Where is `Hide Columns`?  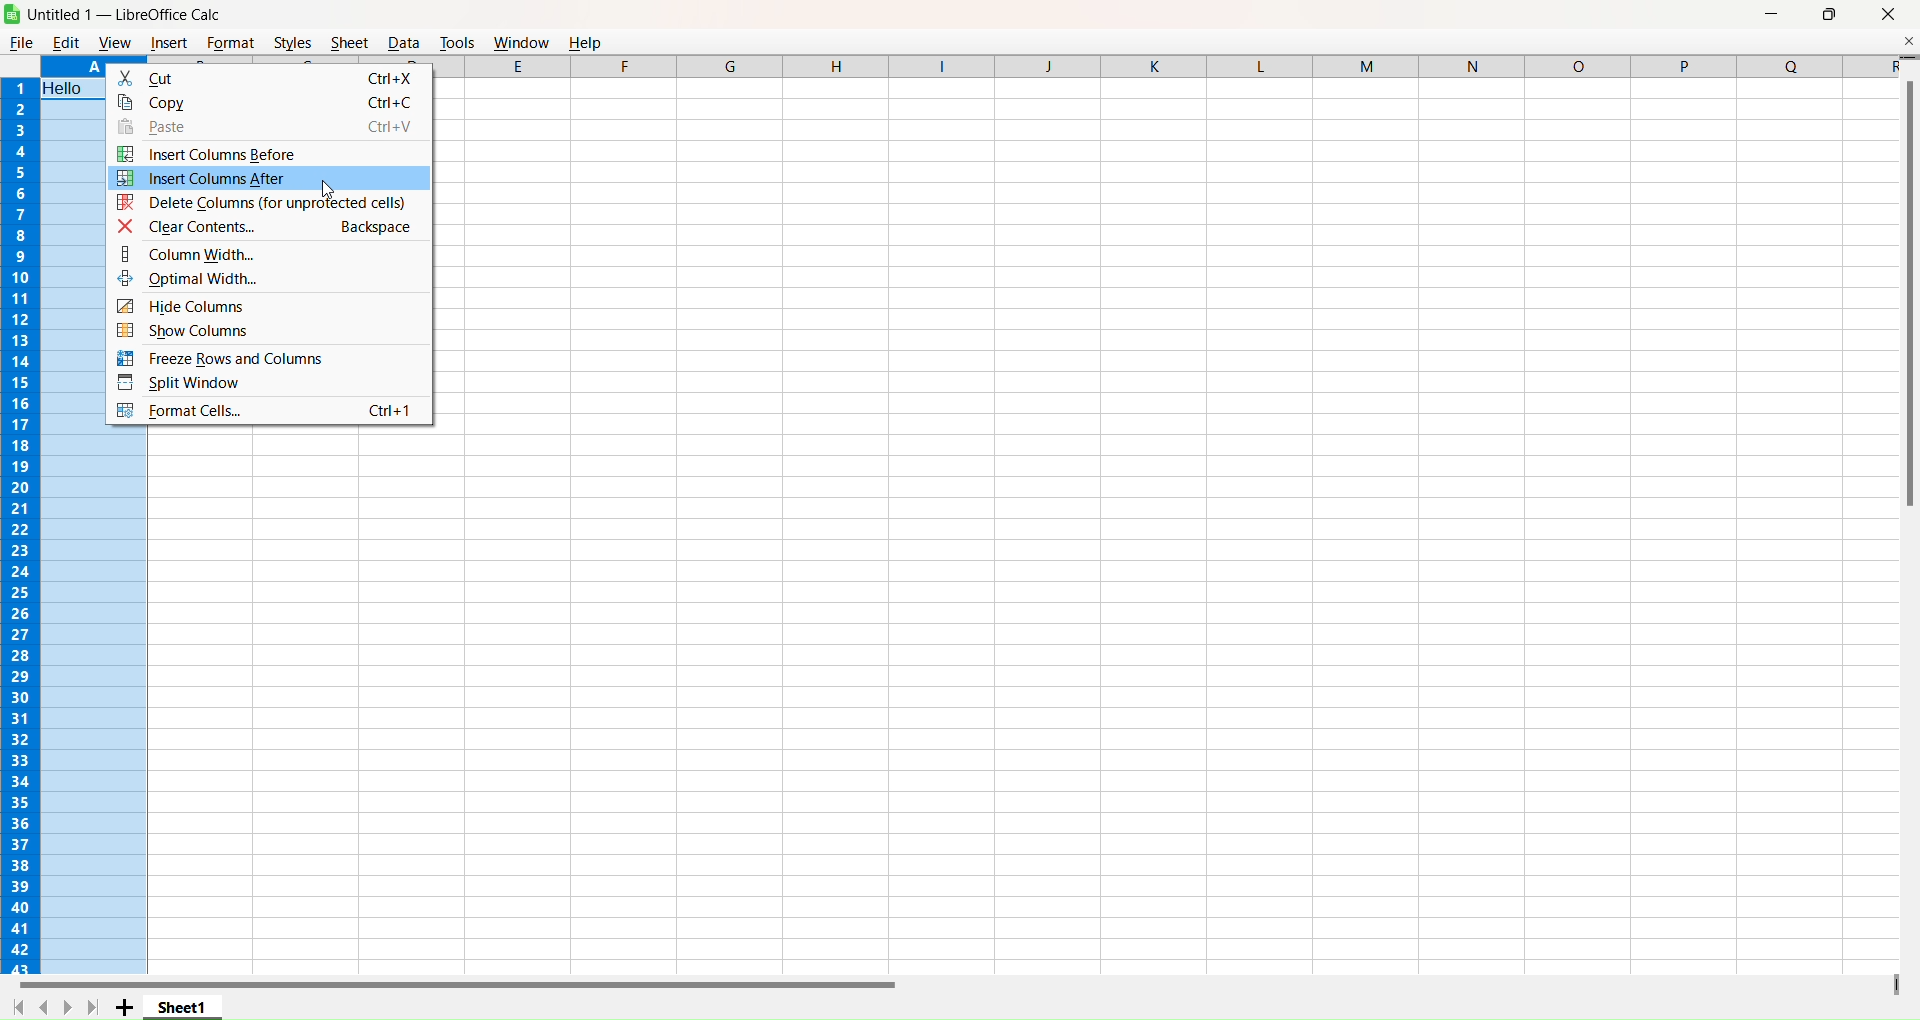 Hide Columns is located at coordinates (273, 306).